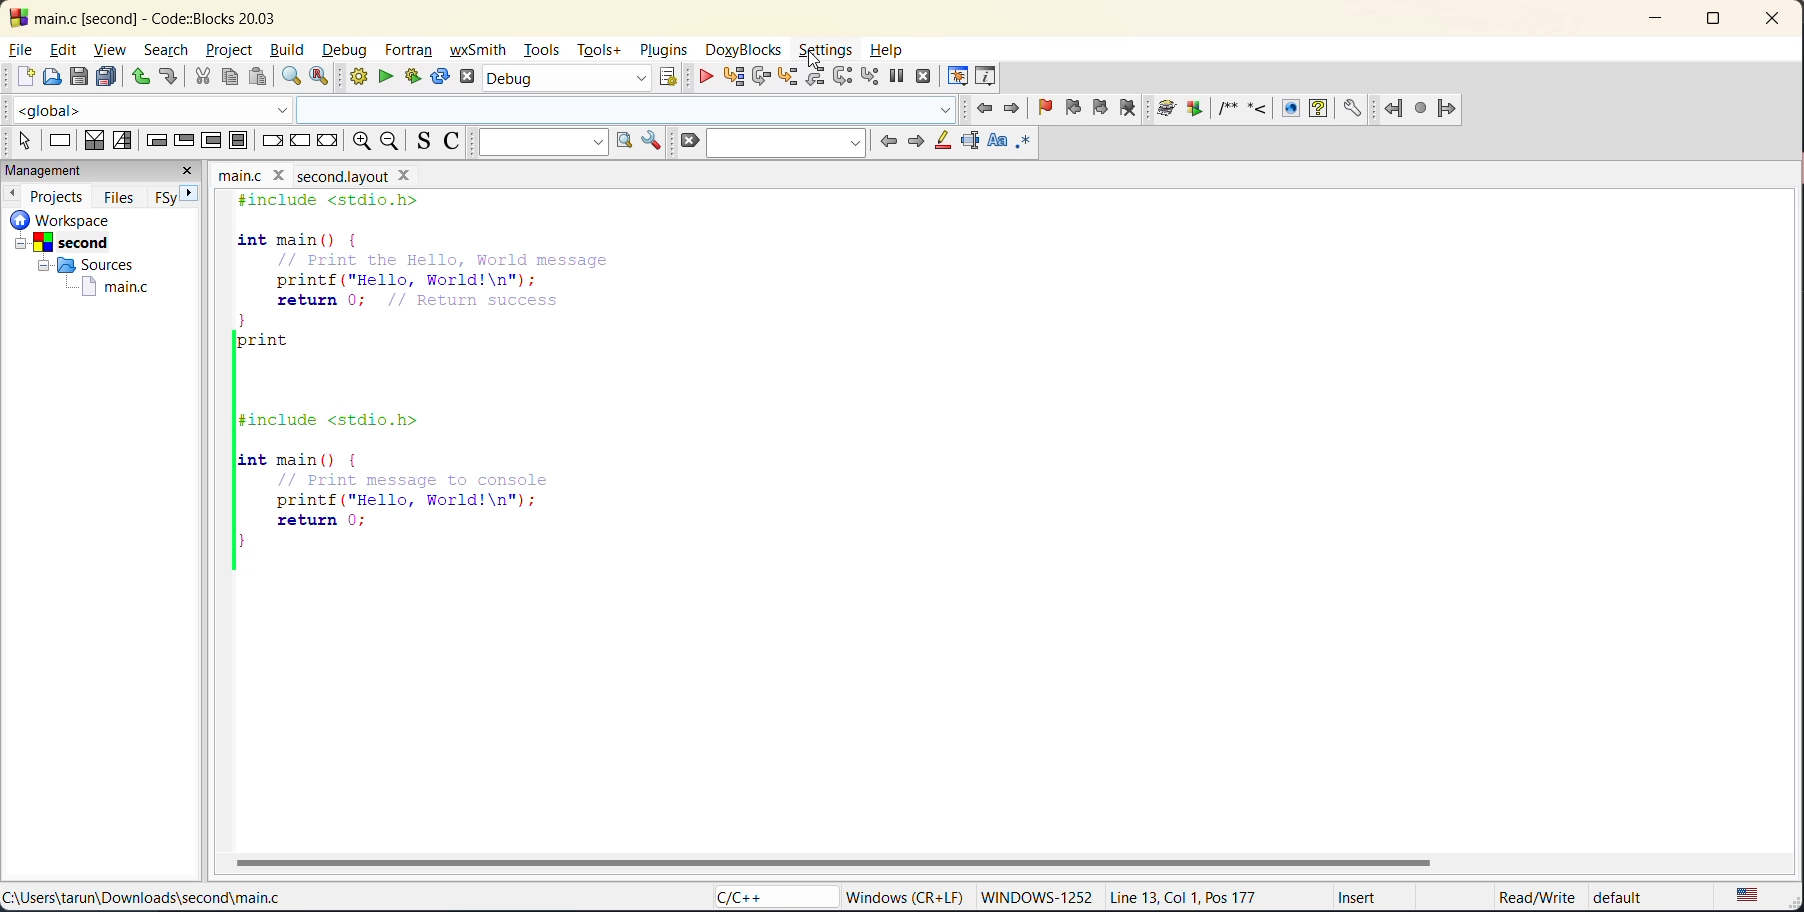  Describe the element at coordinates (214, 140) in the screenshot. I see `counting loop` at that location.